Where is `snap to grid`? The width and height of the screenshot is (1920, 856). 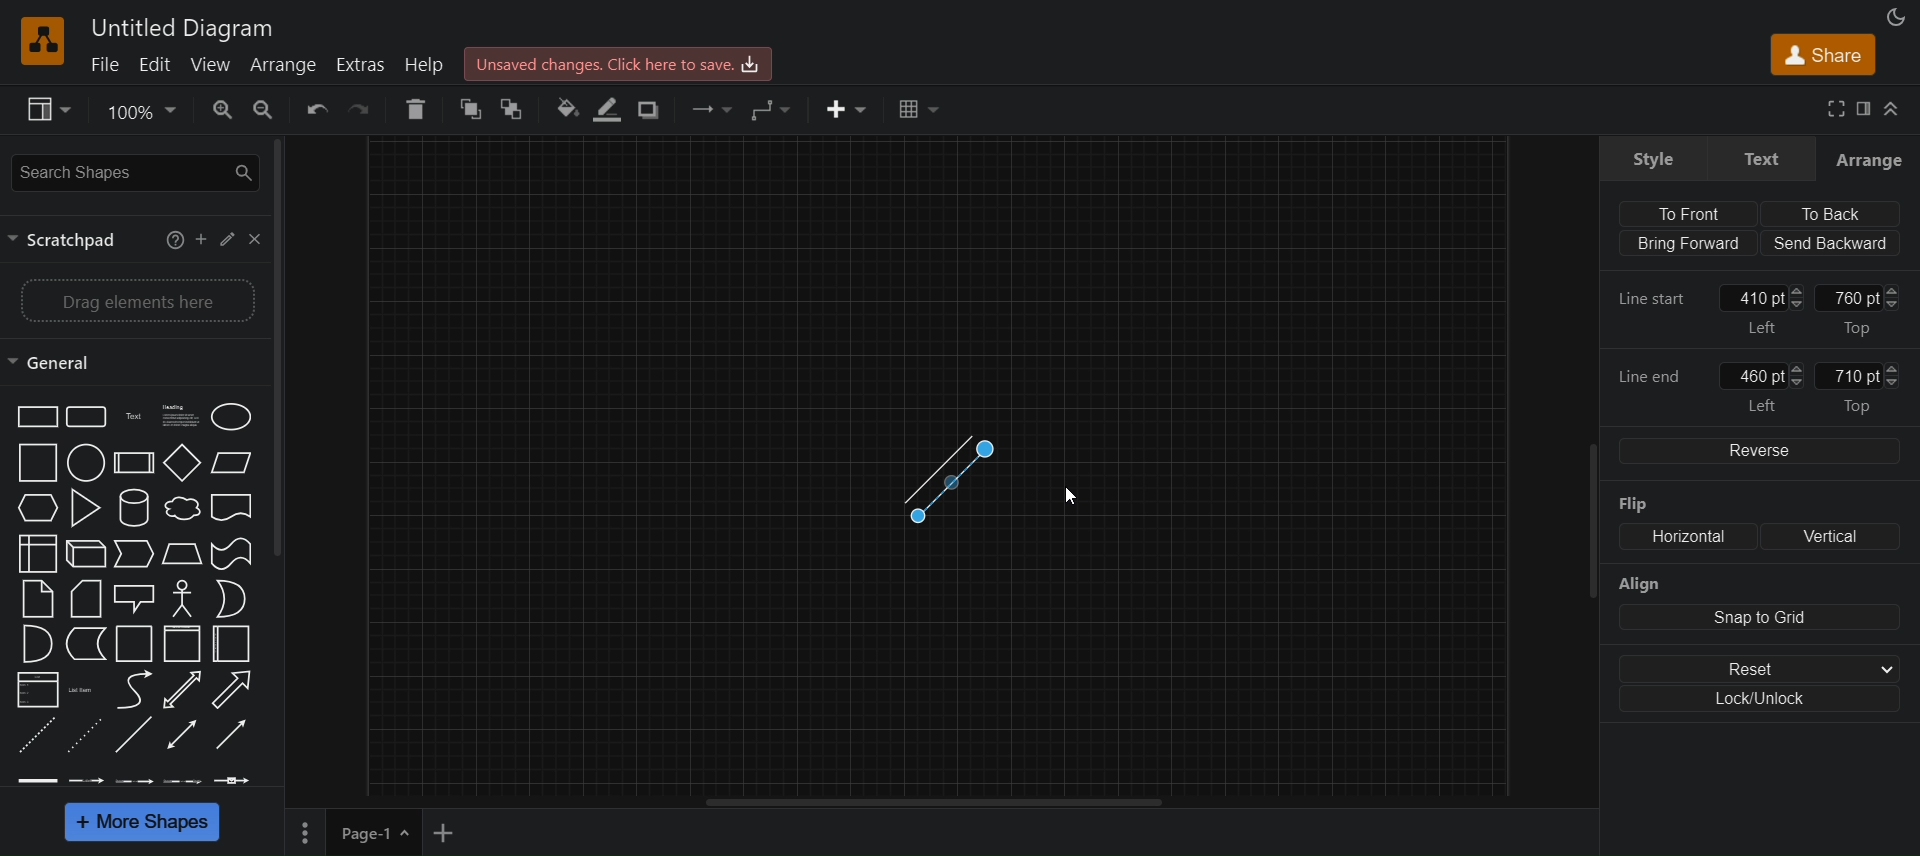
snap to grid is located at coordinates (1759, 618).